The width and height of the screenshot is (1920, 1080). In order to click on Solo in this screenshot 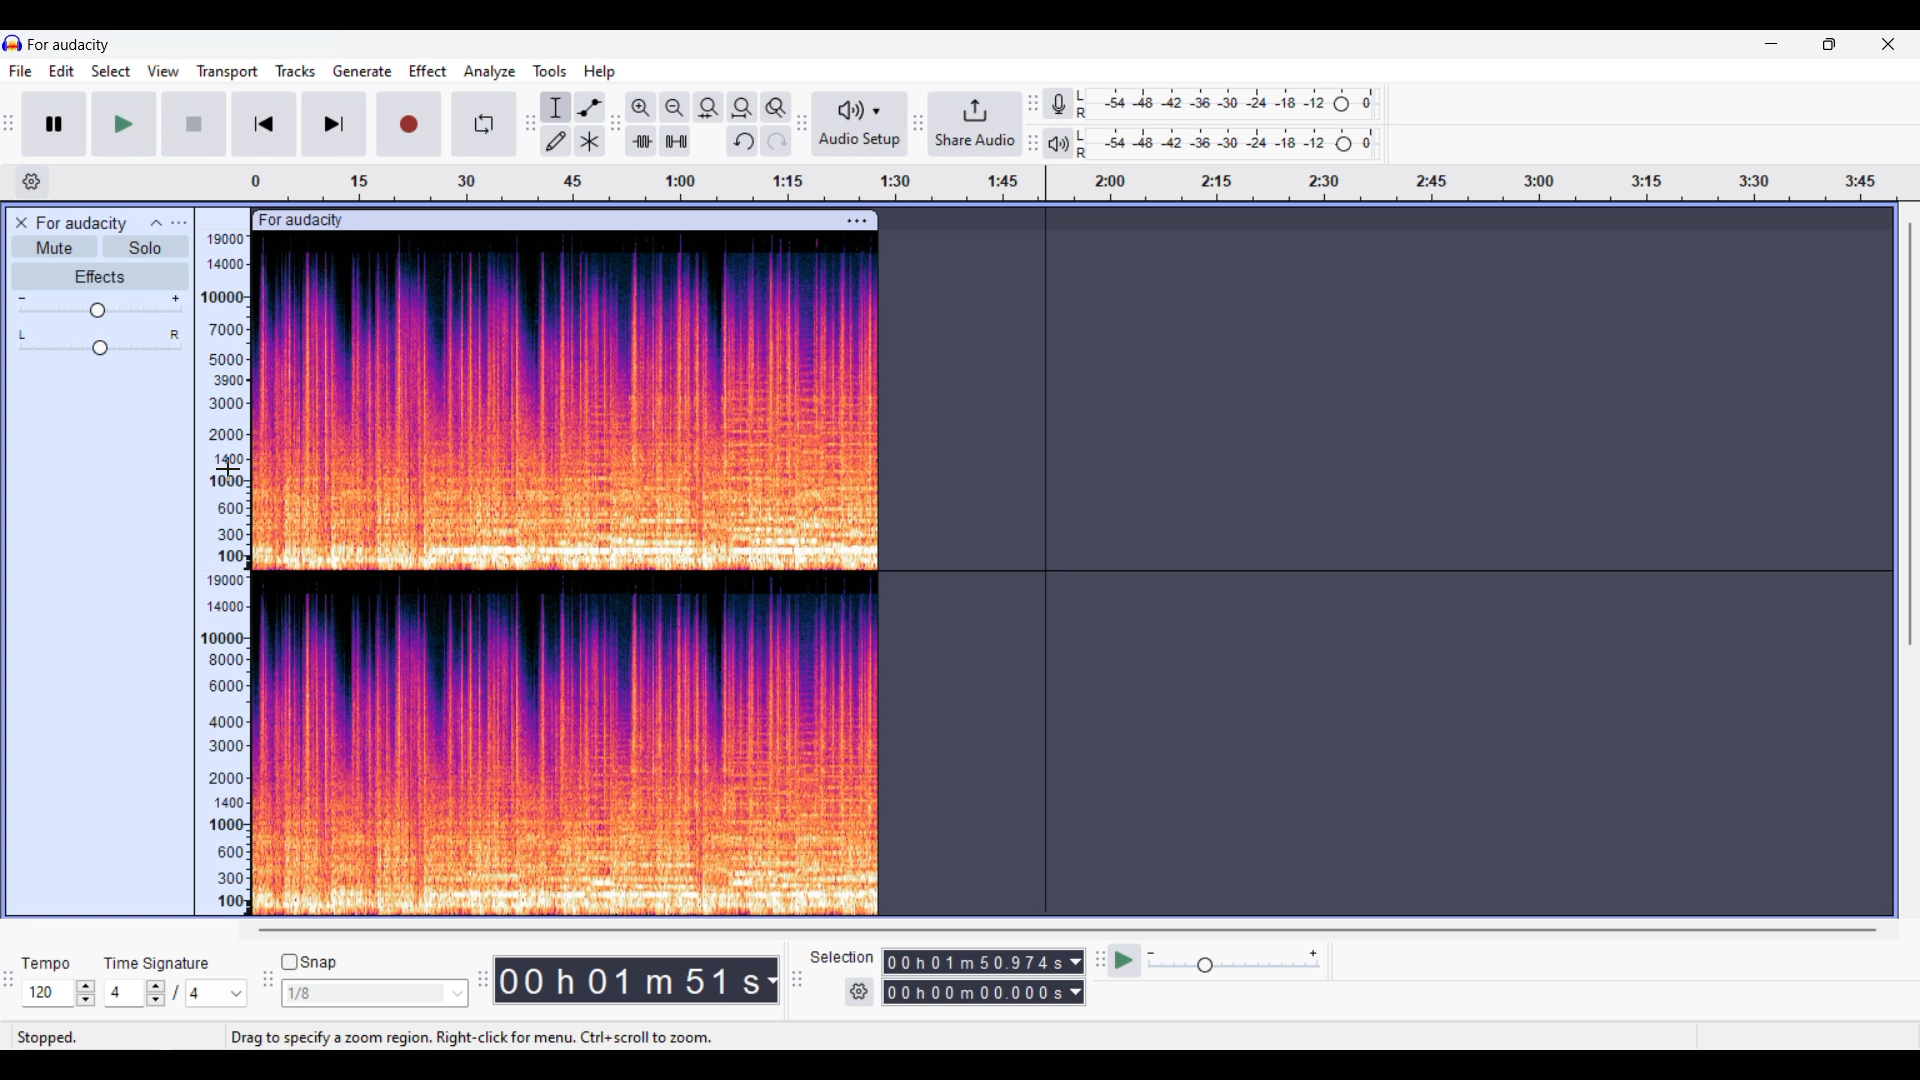, I will do `click(146, 247)`.